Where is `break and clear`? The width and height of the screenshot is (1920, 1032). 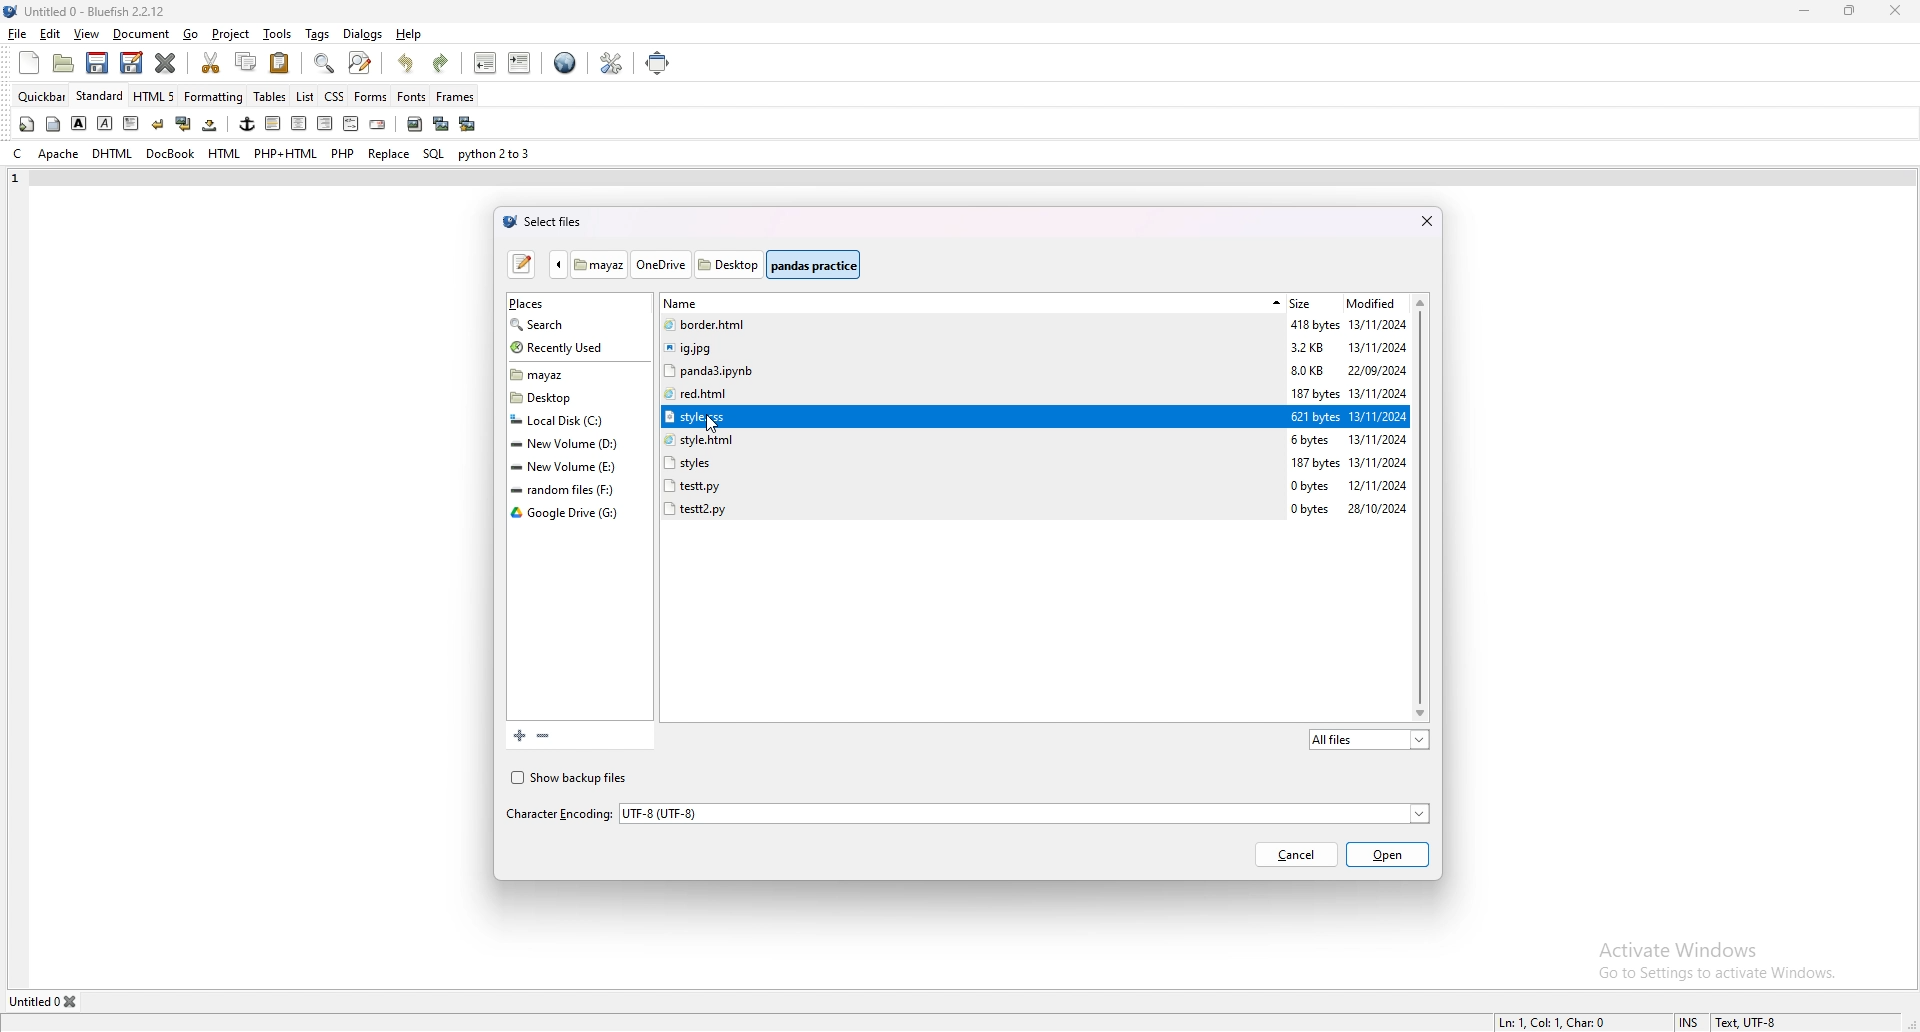 break and clear is located at coordinates (185, 123).